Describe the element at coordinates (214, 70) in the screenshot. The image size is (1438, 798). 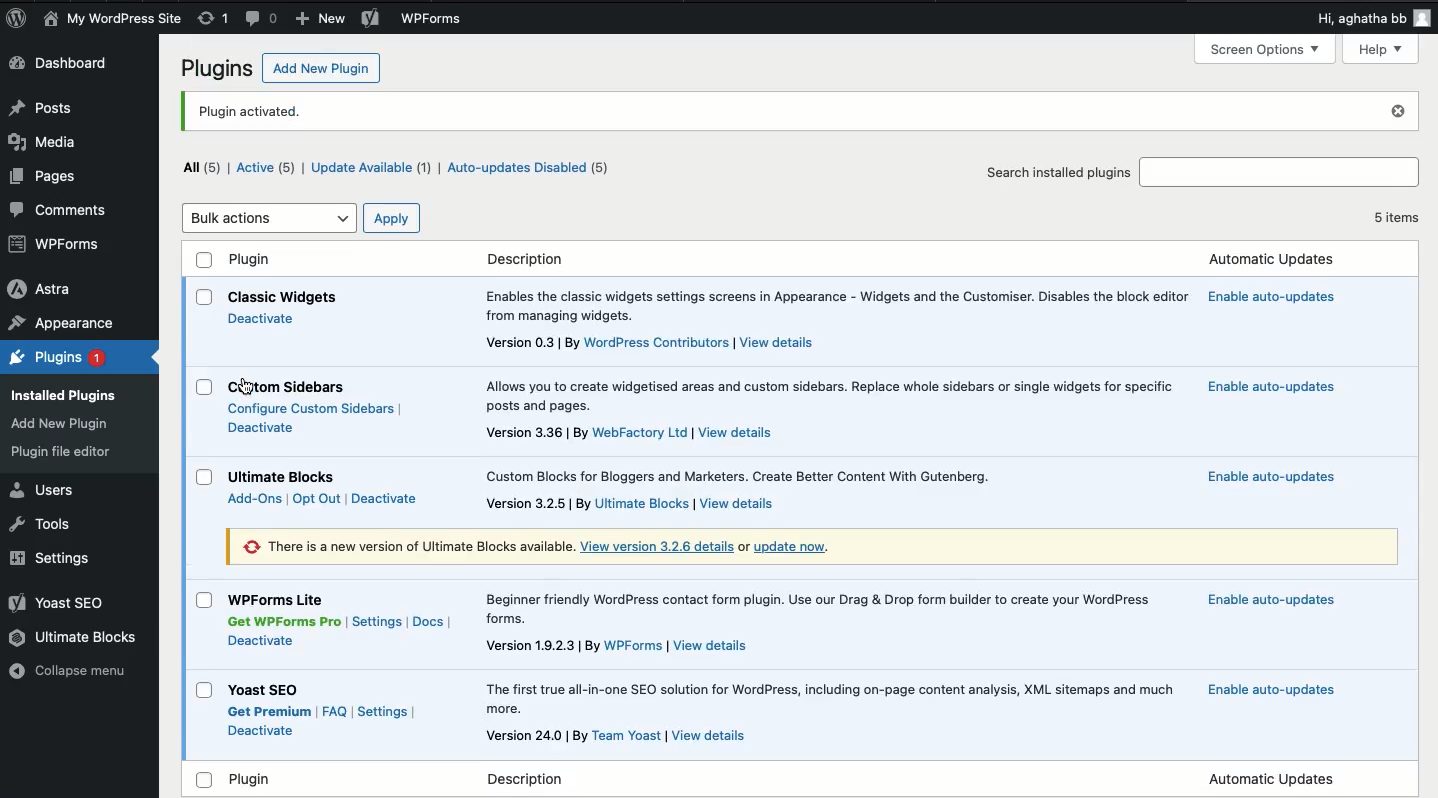
I see `Plugins` at that location.